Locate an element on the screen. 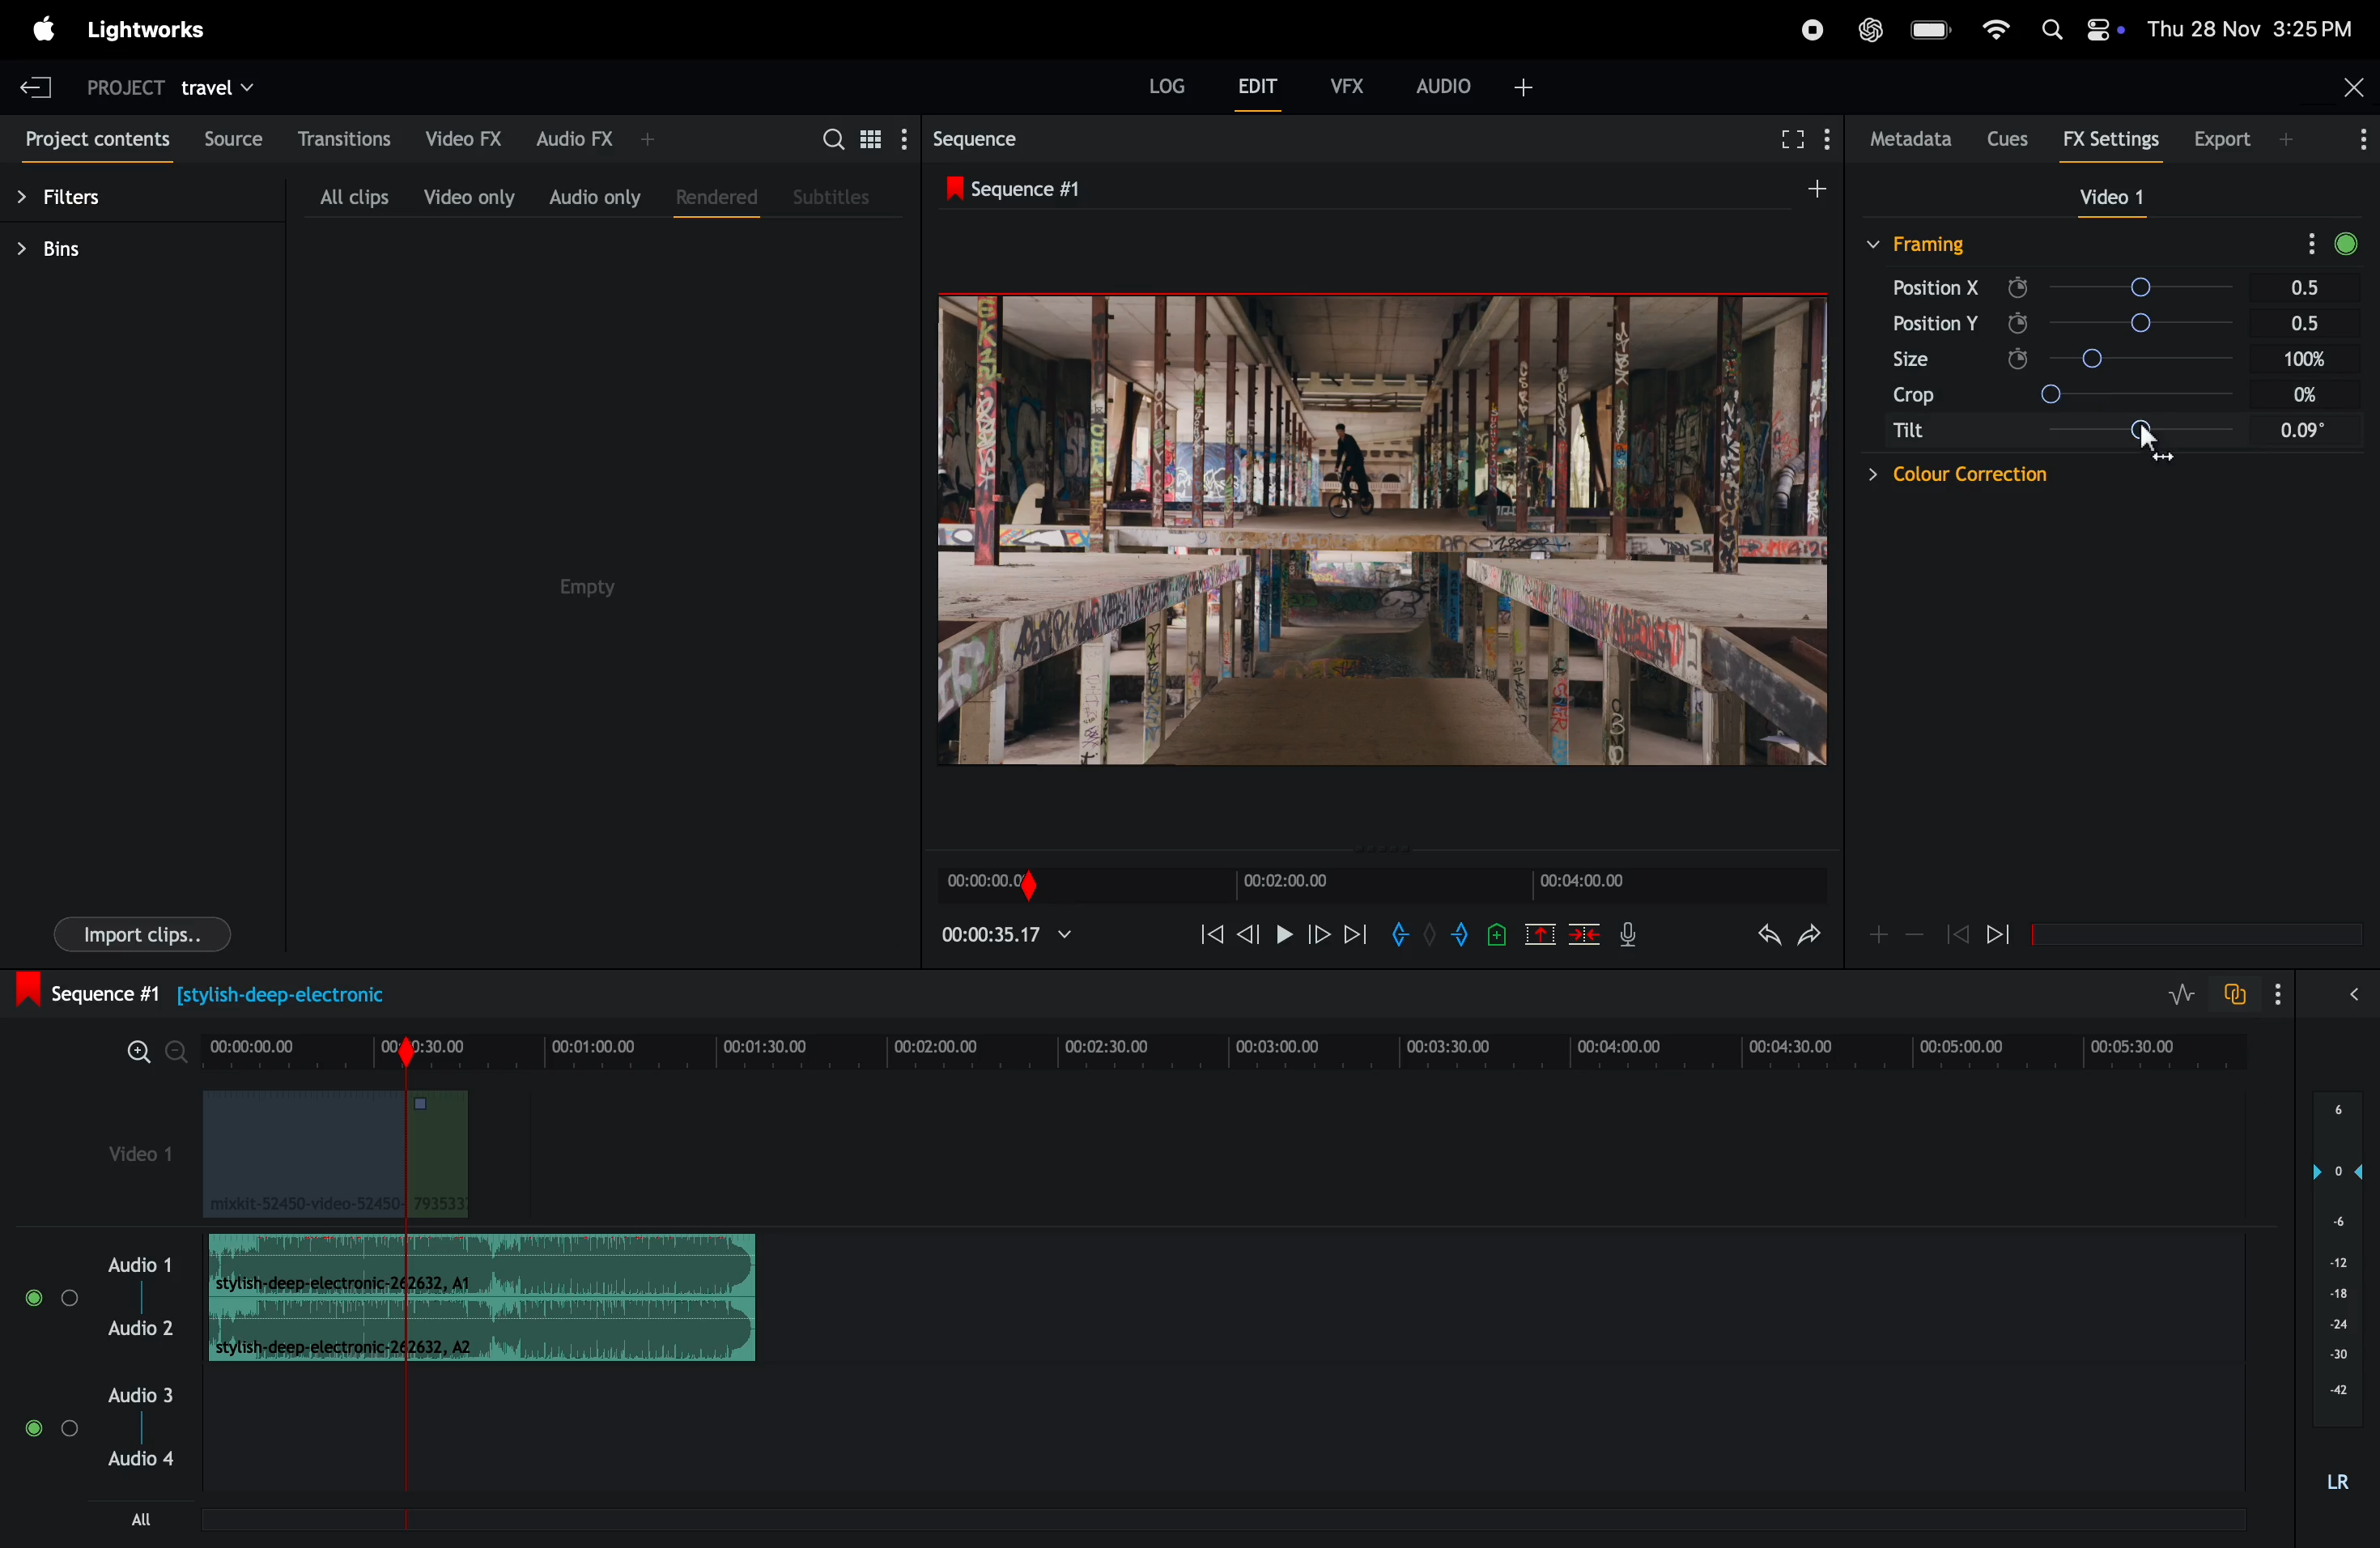  bins is located at coordinates (79, 248).